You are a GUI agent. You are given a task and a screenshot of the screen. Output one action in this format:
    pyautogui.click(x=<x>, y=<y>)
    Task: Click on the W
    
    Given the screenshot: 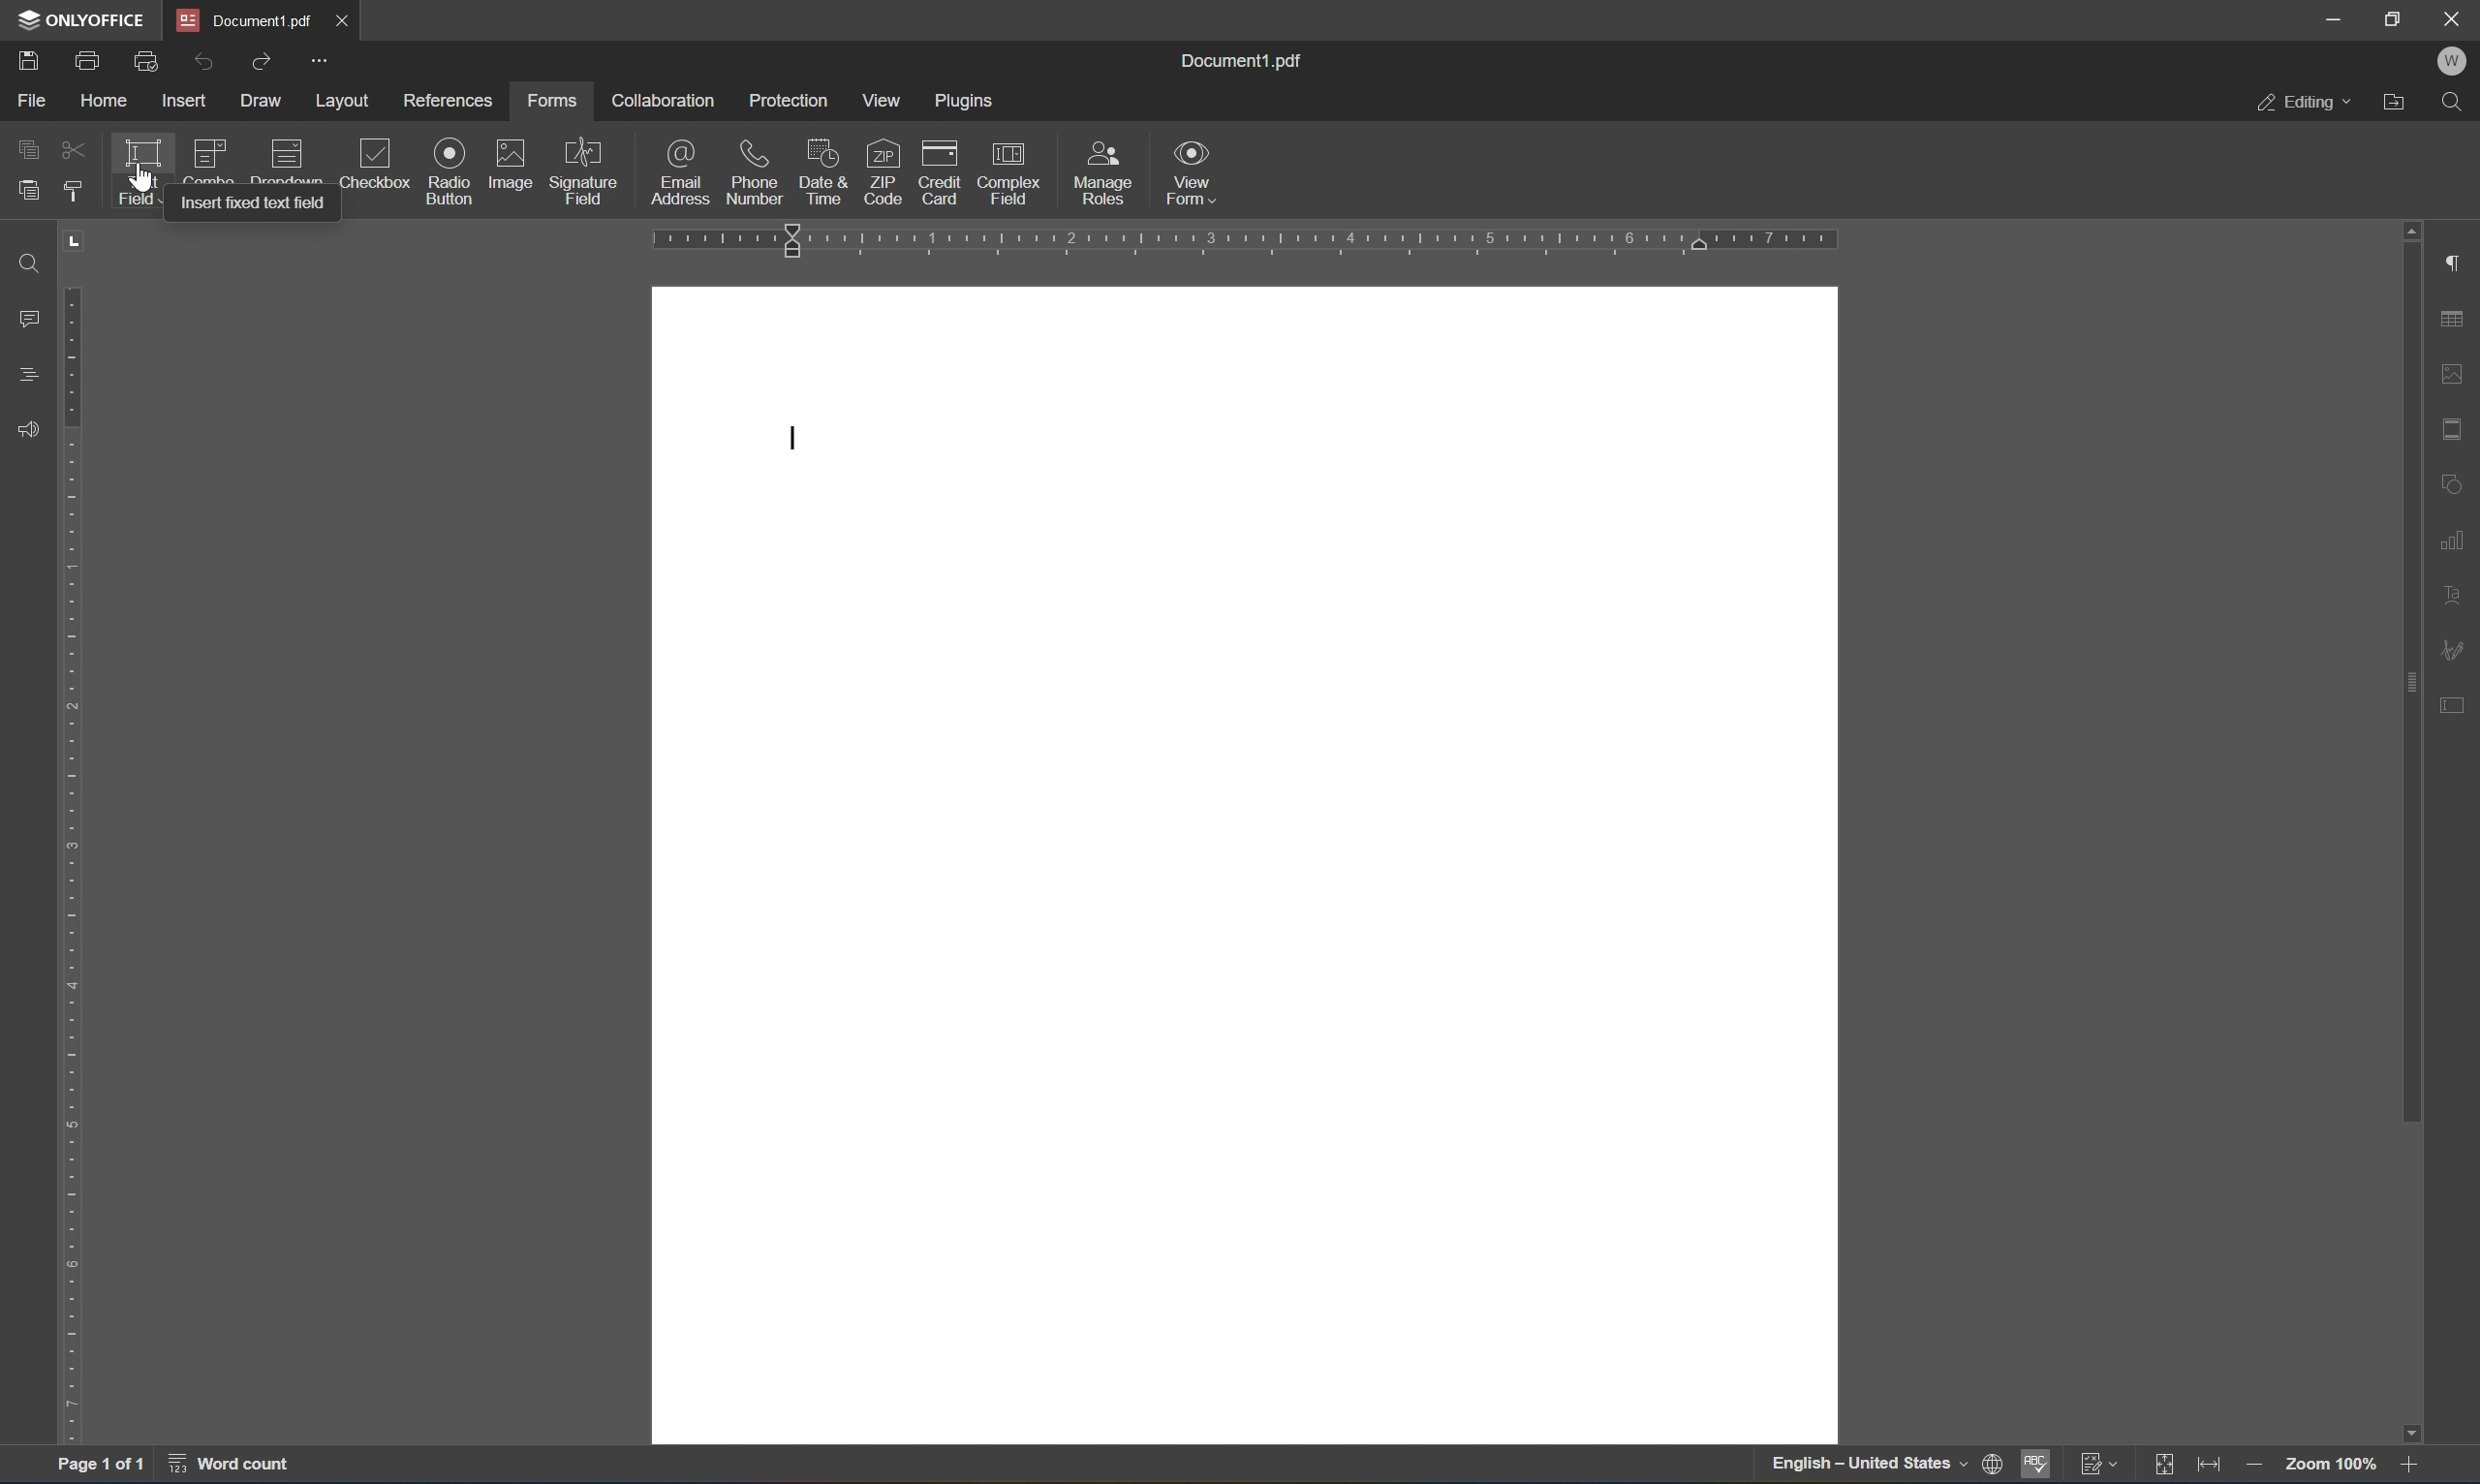 What is the action you would take?
    pyautogui.click(x=2451, y=63)
    